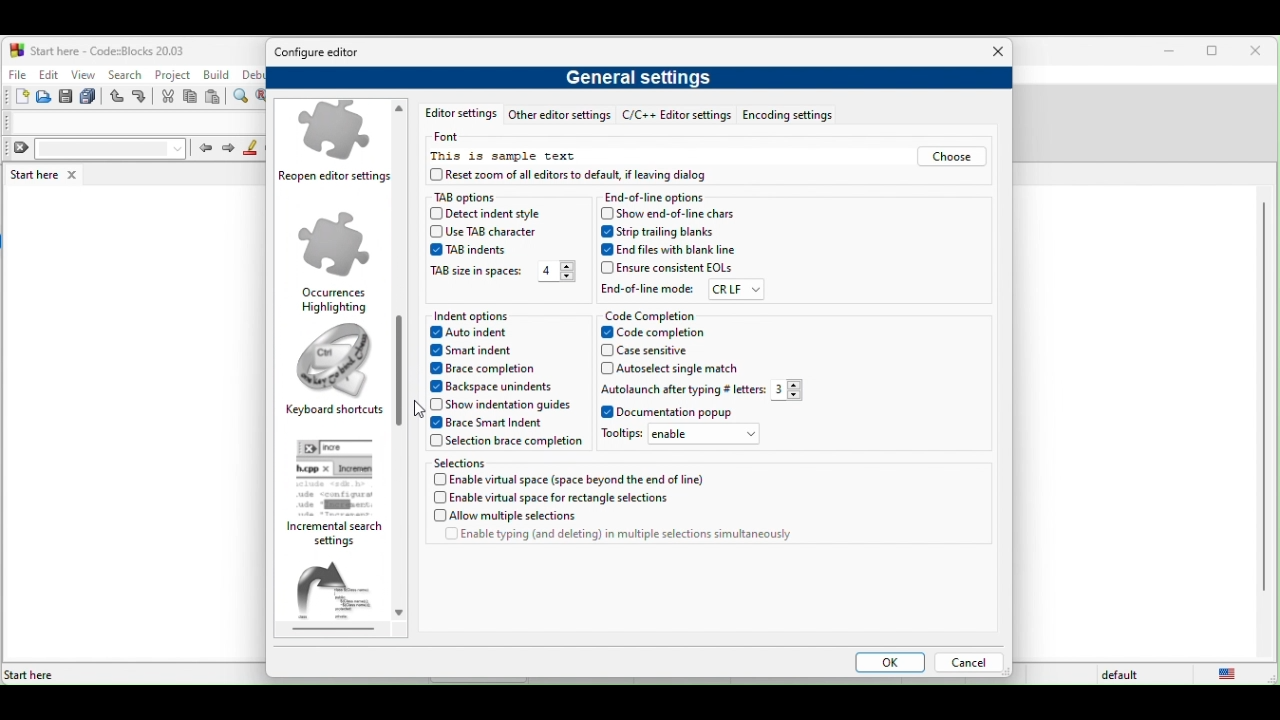 The height and width of the screenshot is (720, 1280). I want to click on show end of line chars, so click(672, 213).